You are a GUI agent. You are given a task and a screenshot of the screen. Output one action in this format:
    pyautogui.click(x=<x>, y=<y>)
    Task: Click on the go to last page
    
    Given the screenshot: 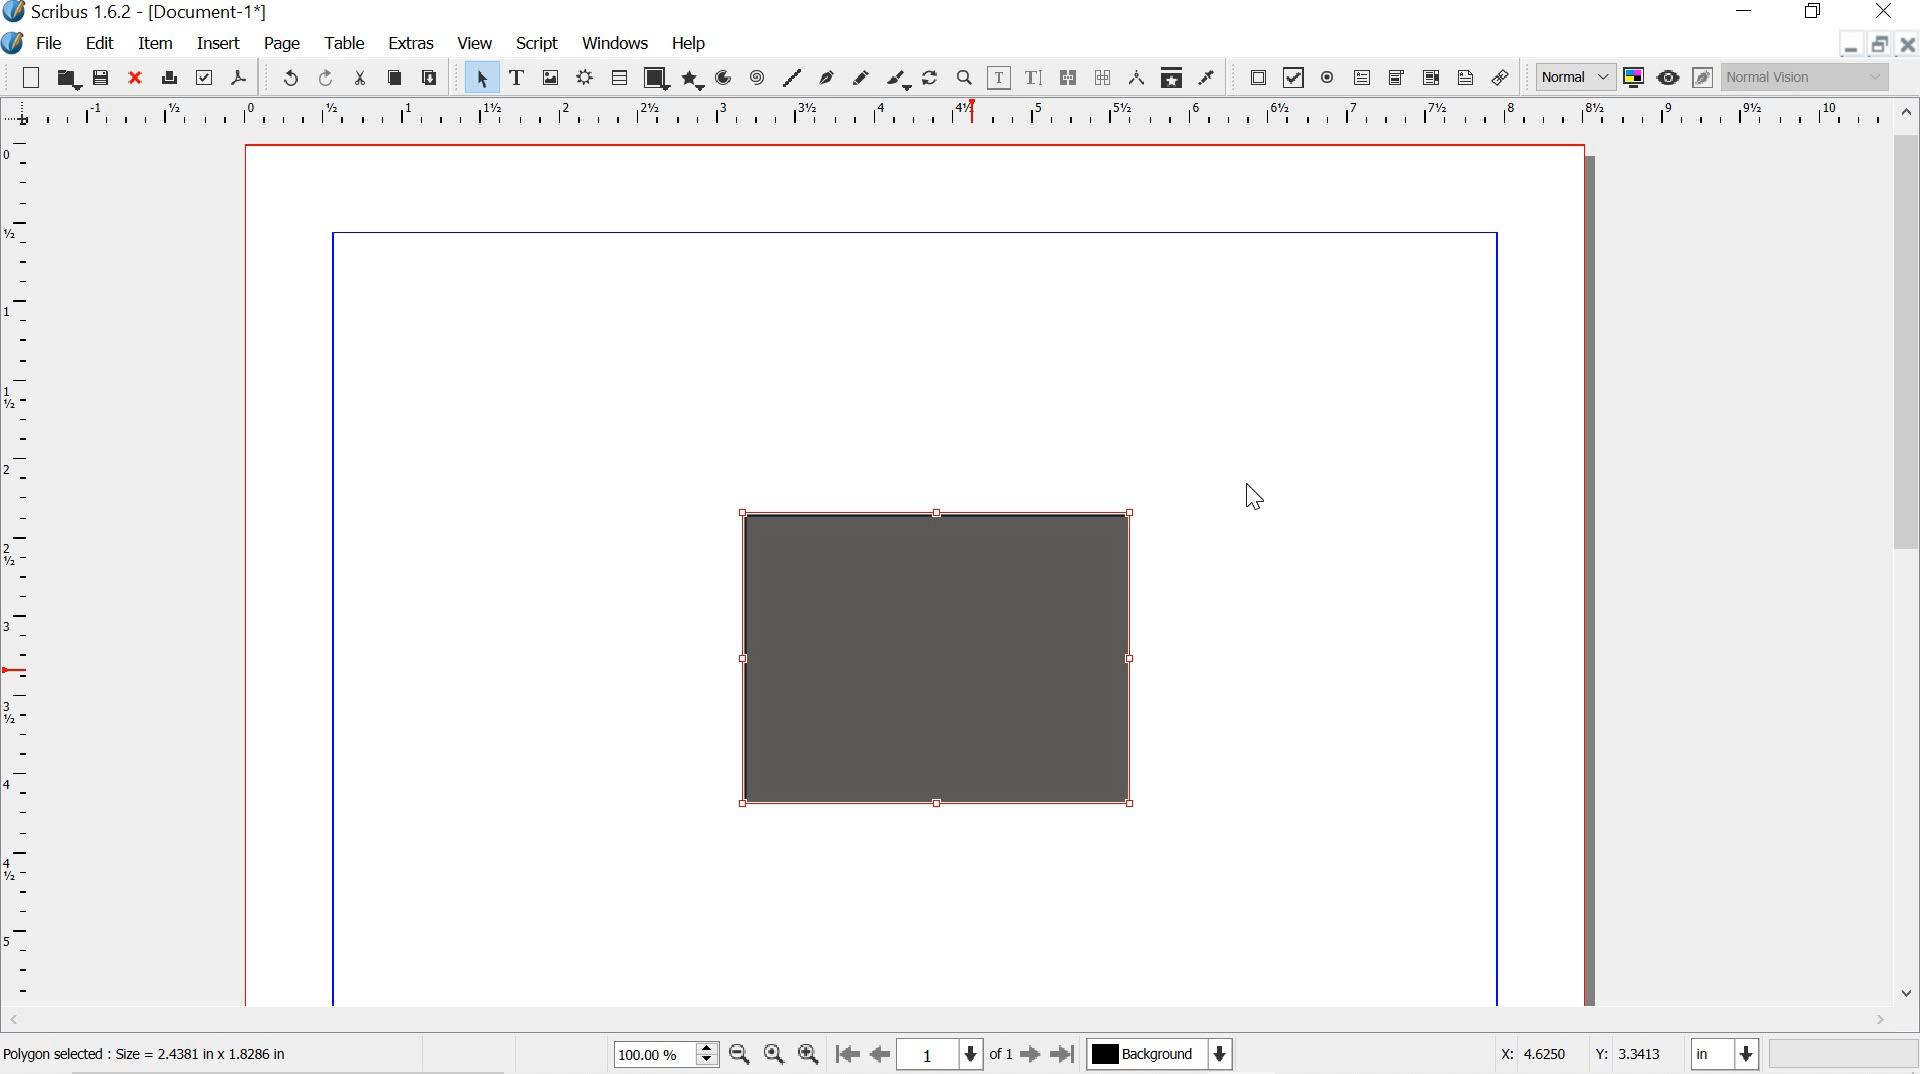 What is the action you would take?
    pyautogui.click(x=1062, y=1054)
    